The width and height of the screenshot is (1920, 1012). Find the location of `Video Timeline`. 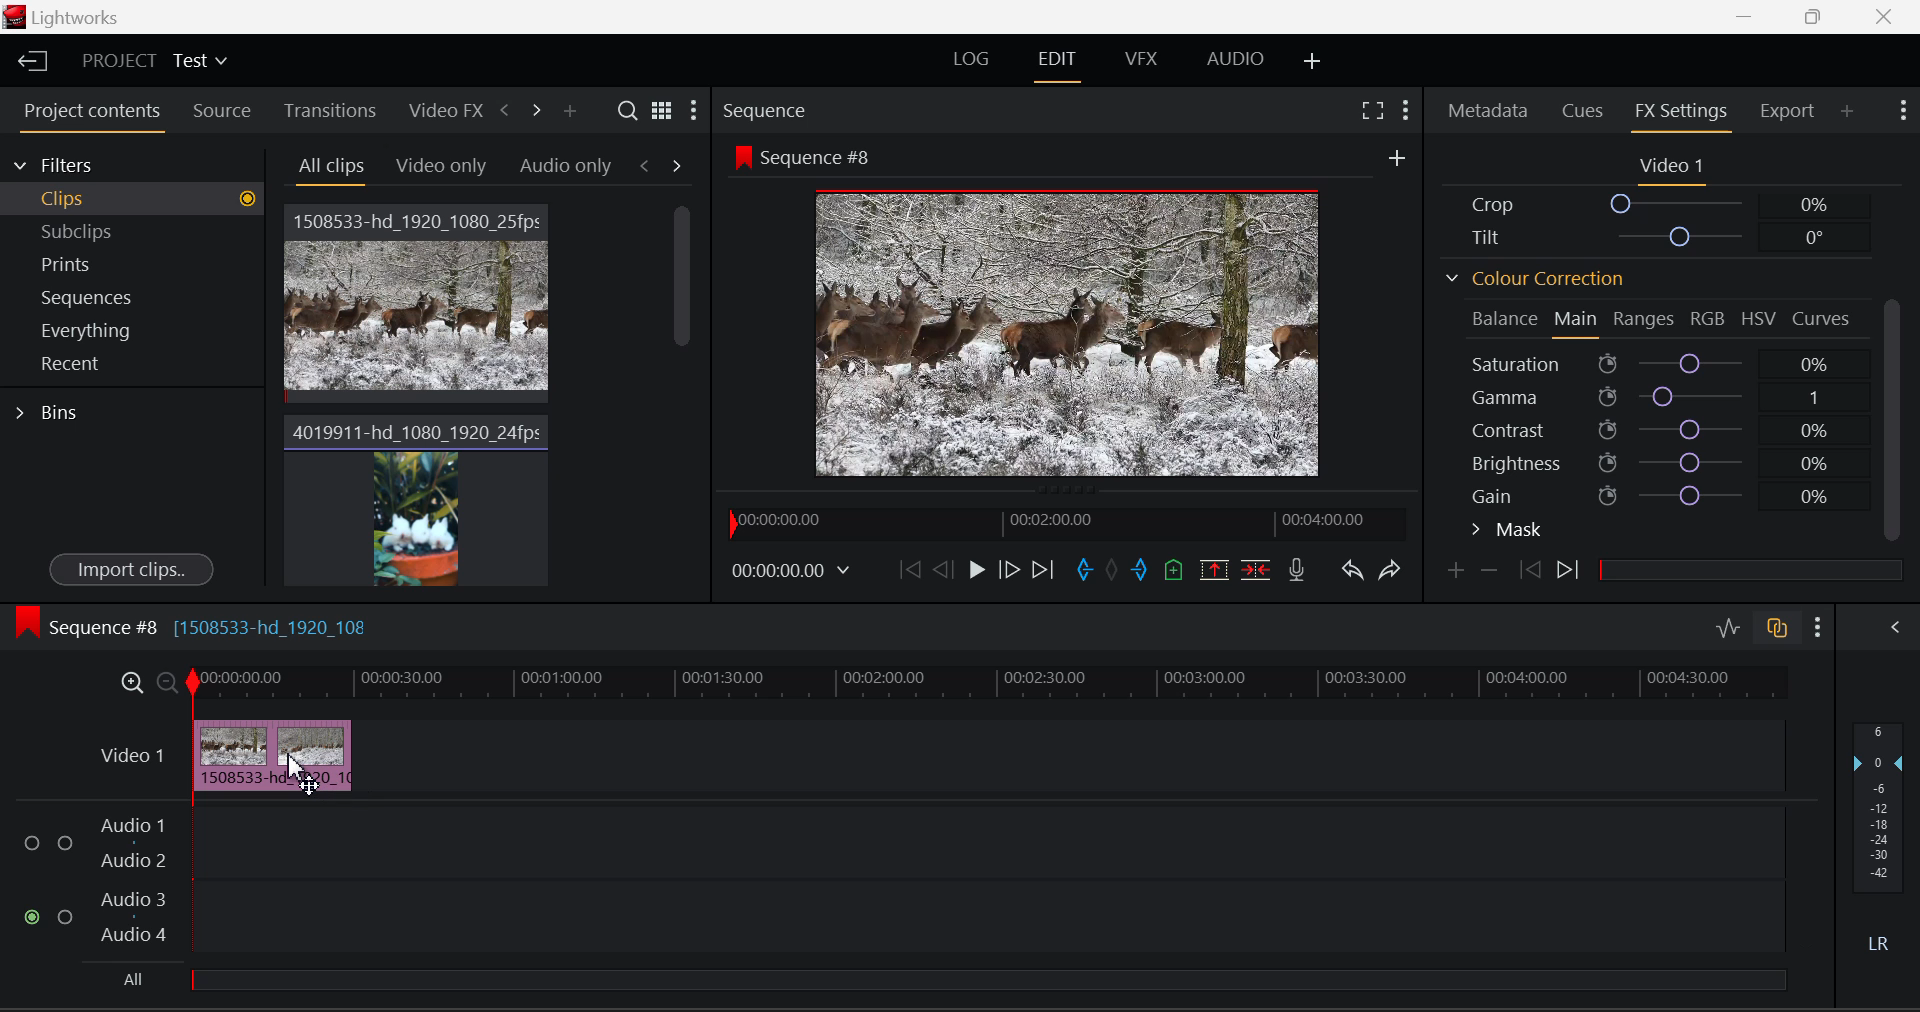

Video Timeline is located at coordinates (125, 758).